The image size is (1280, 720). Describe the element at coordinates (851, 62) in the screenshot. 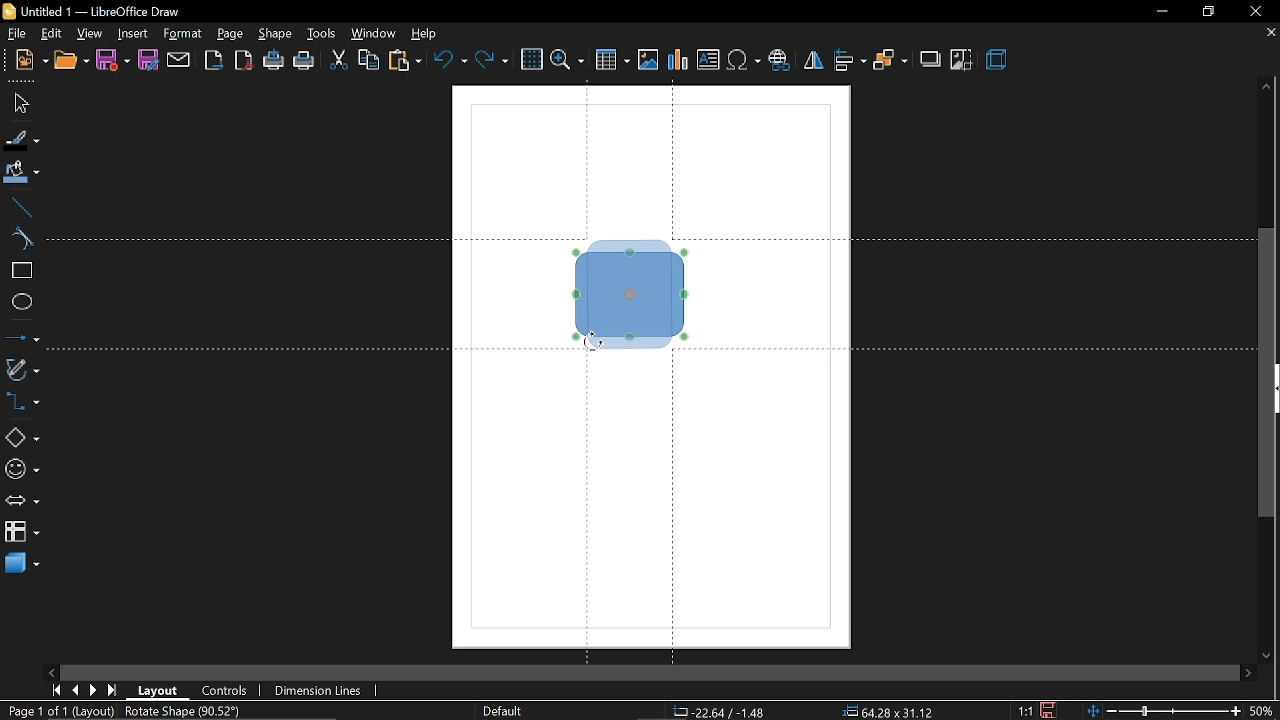

I see `align` at that location.